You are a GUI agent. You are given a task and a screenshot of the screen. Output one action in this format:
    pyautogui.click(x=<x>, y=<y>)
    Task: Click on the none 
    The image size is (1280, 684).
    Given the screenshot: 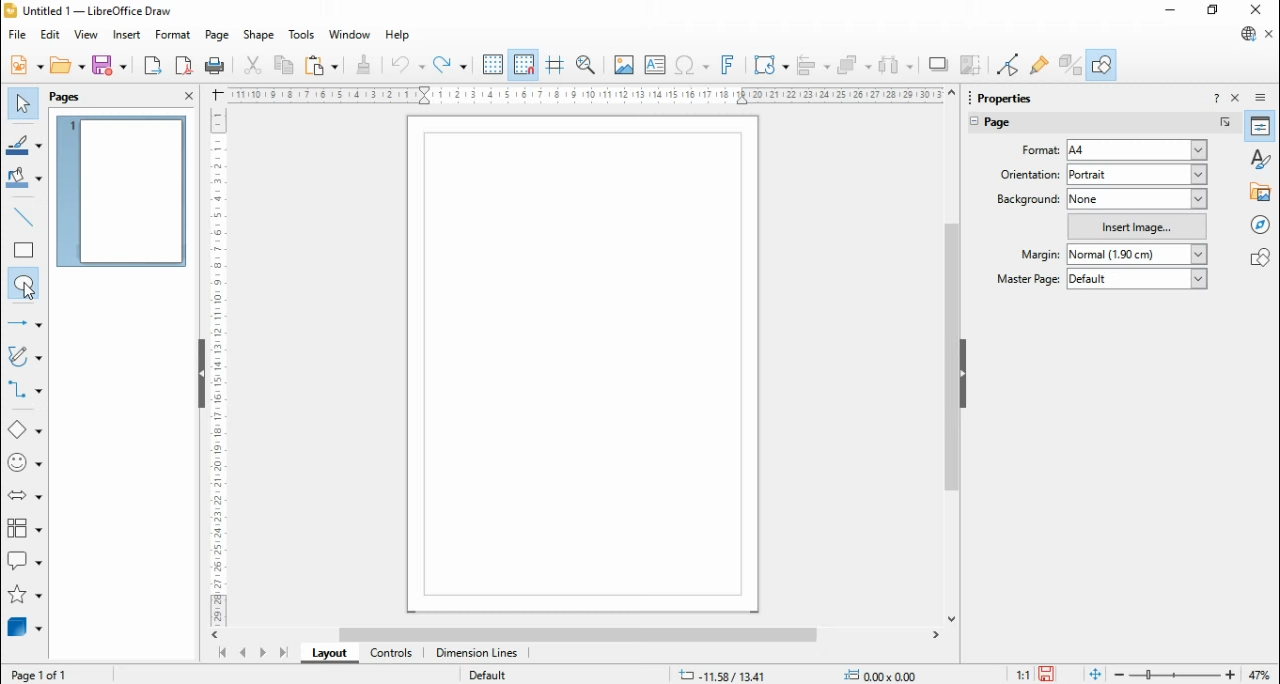 What is the action you would take?
    pyautogui.click(x=1138, y=199)
    